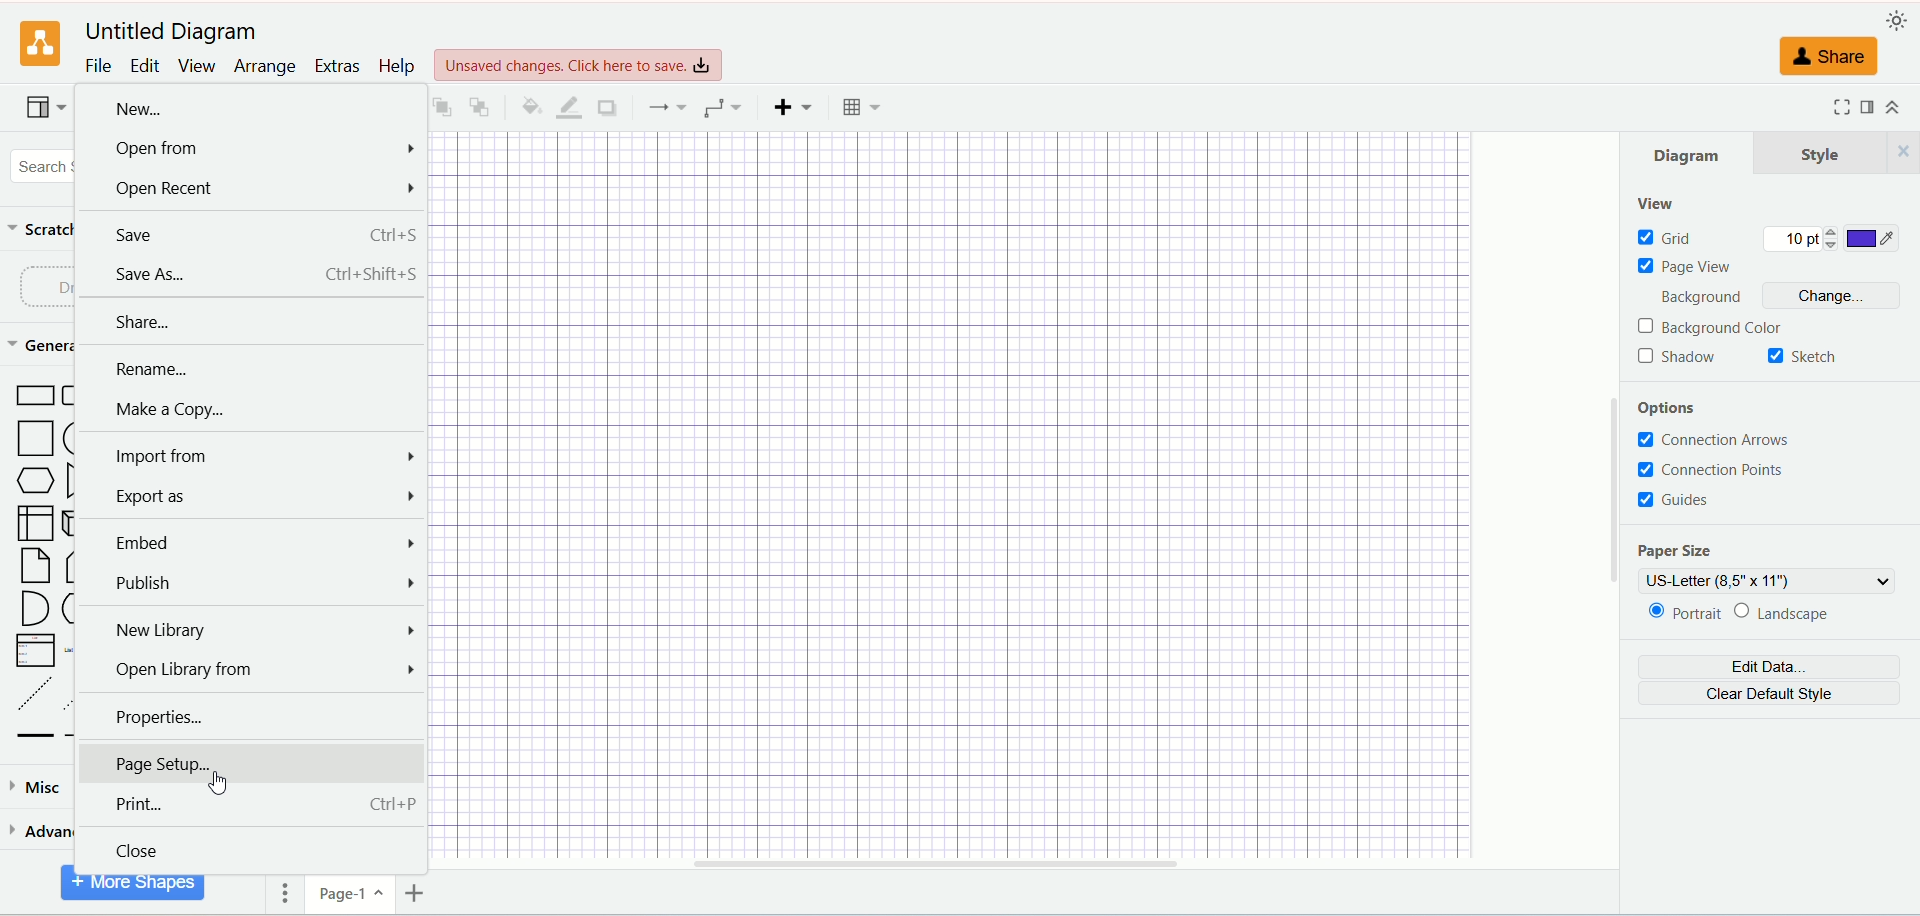  What do you see at coordinates (251, 109) in the screenshot?
I see `new` at bounding box center [251, 109].